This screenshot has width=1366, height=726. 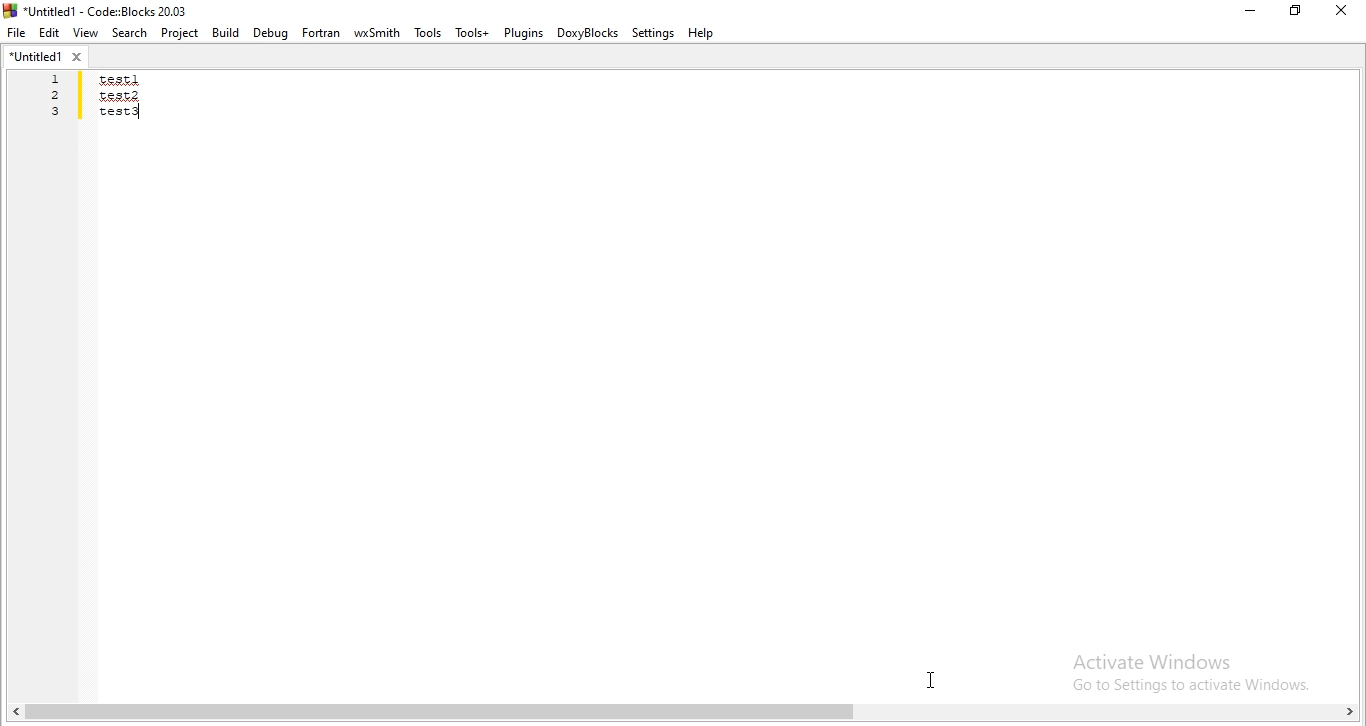 What do you see at coordinates (224, 32) in the screenshot?
I see `Build ` at bounding box center [224, 32].